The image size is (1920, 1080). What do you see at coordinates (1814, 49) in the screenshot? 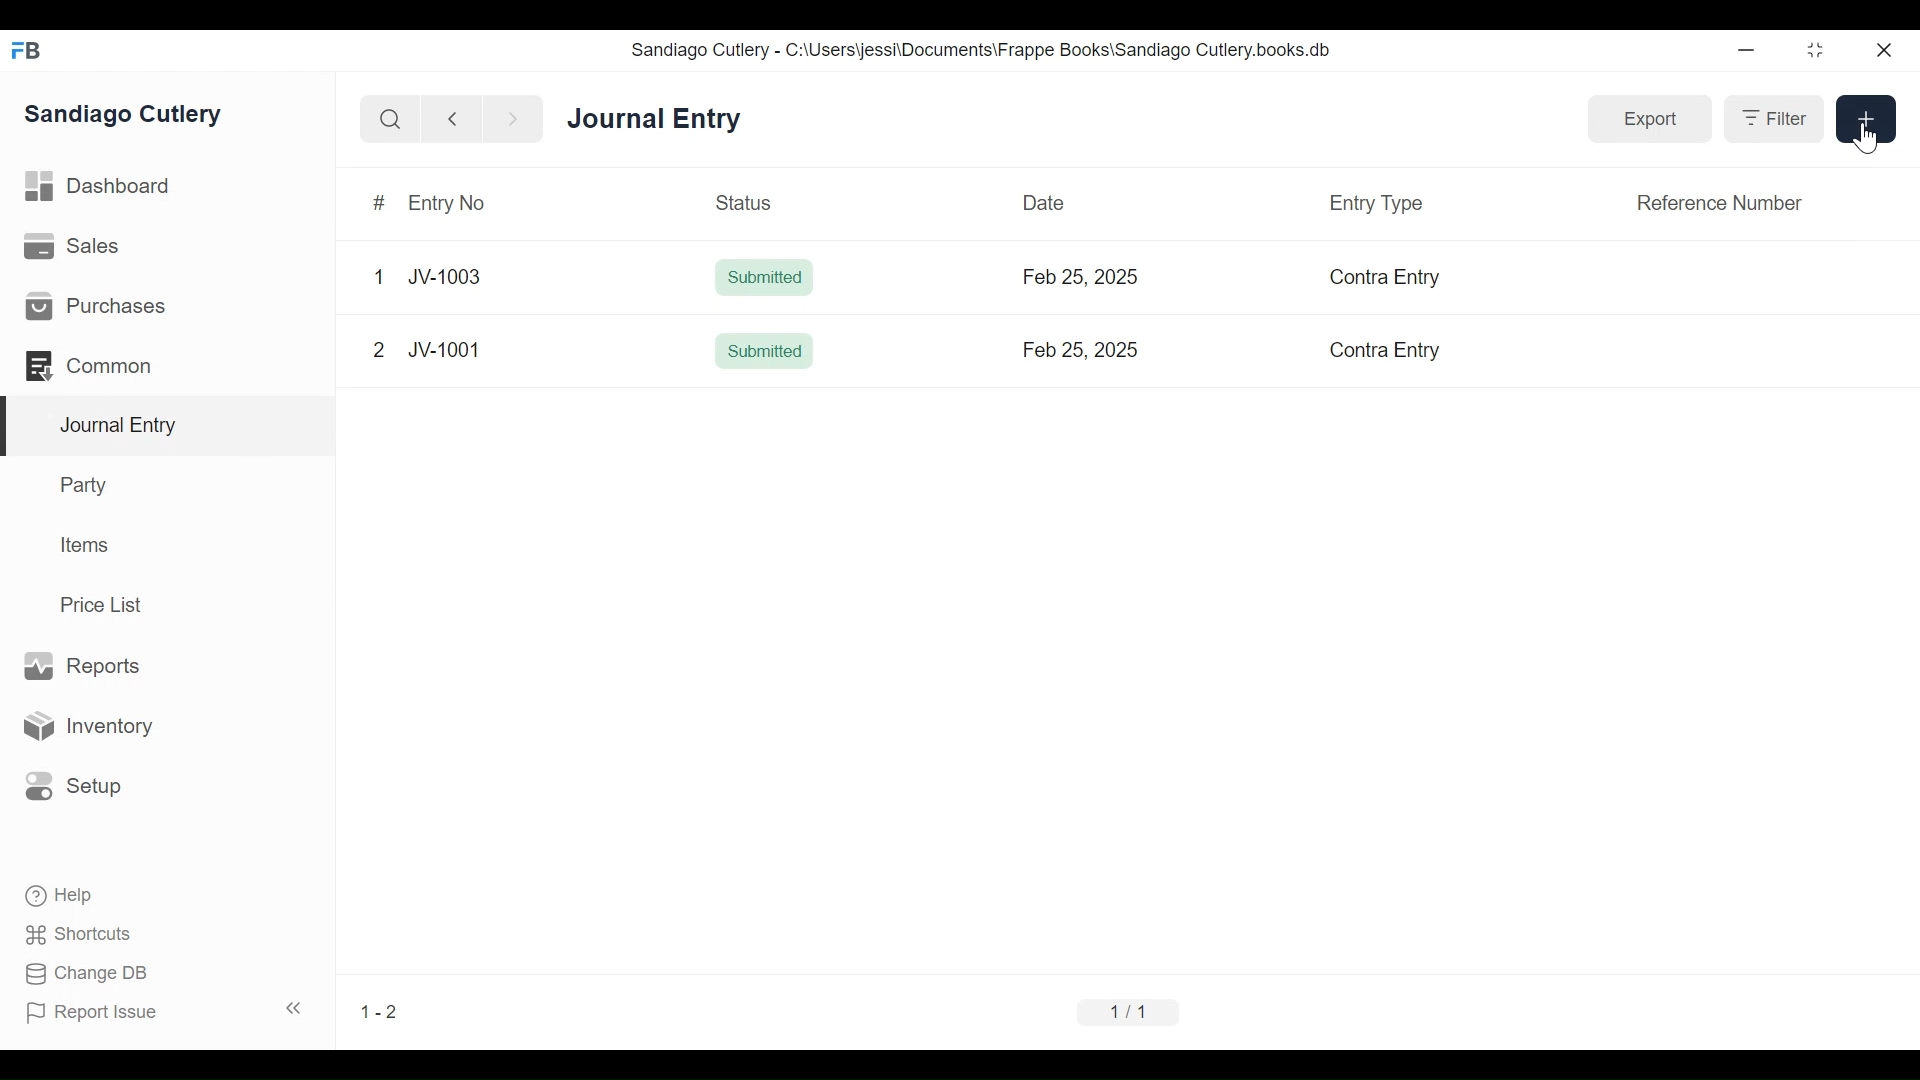
I see `Restore` at bounding box center [1814, 49].